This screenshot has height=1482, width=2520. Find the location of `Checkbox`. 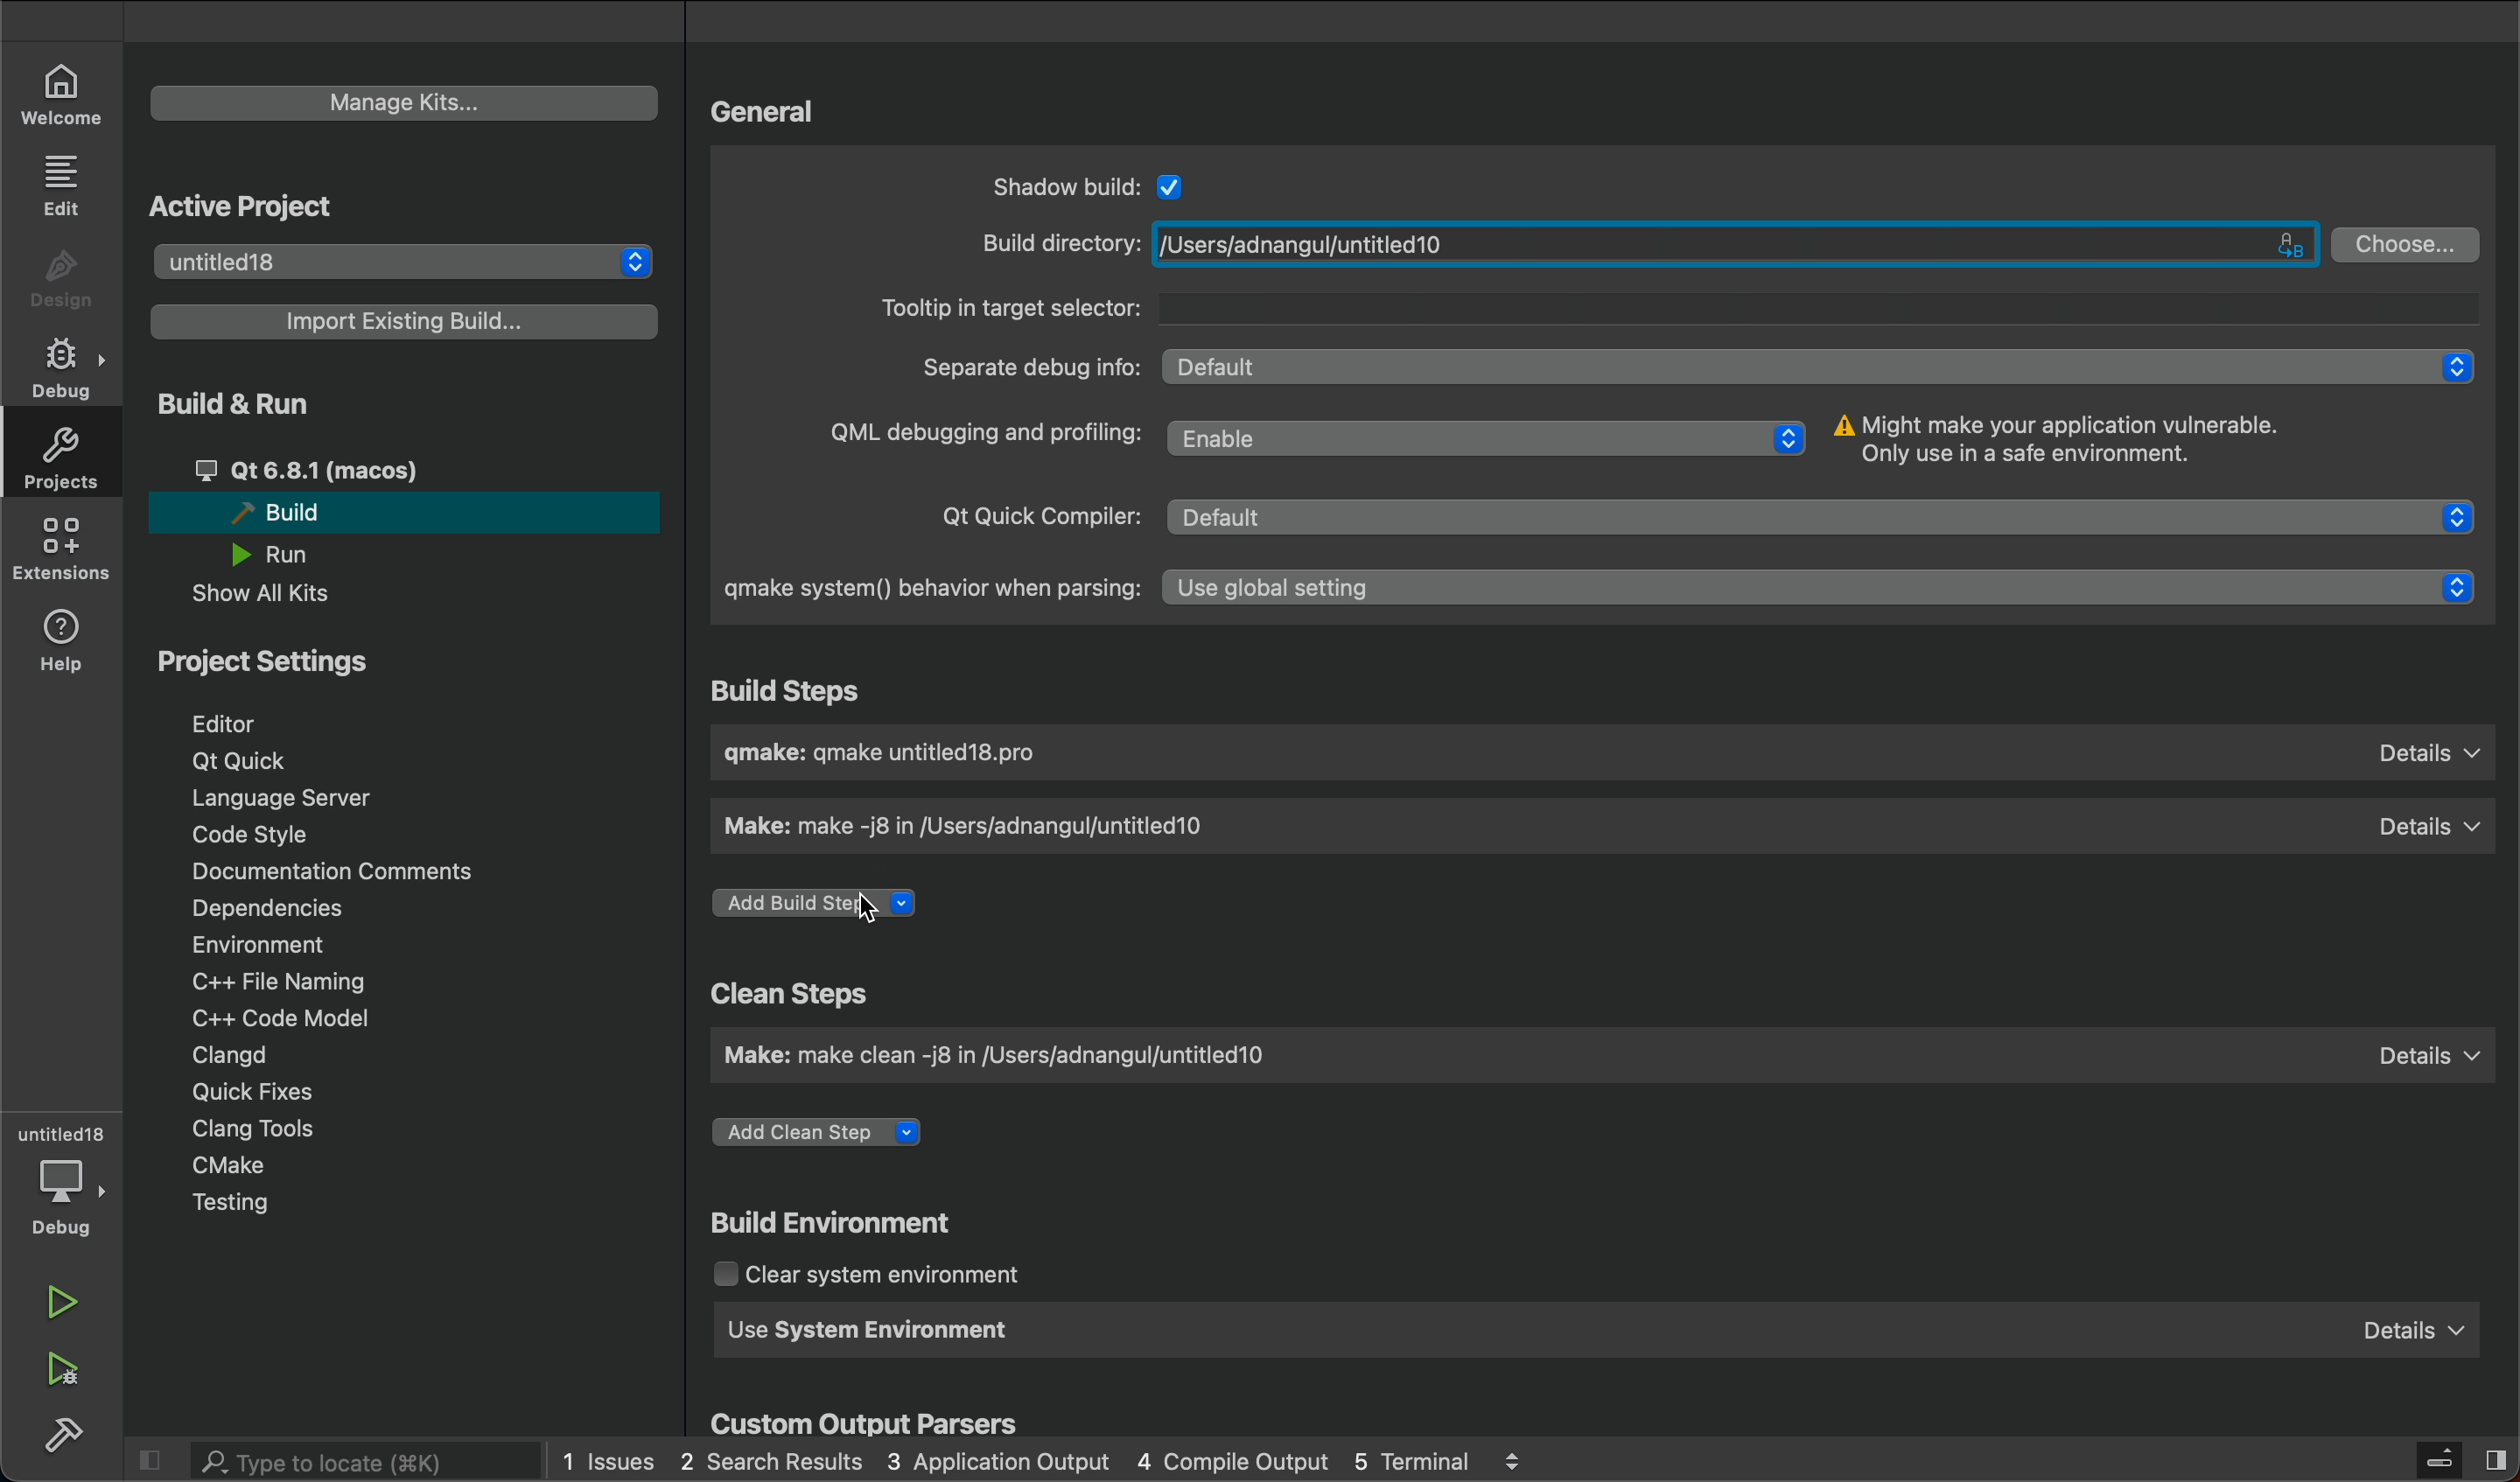

Checkbox is located at coordinates (1175, 182).